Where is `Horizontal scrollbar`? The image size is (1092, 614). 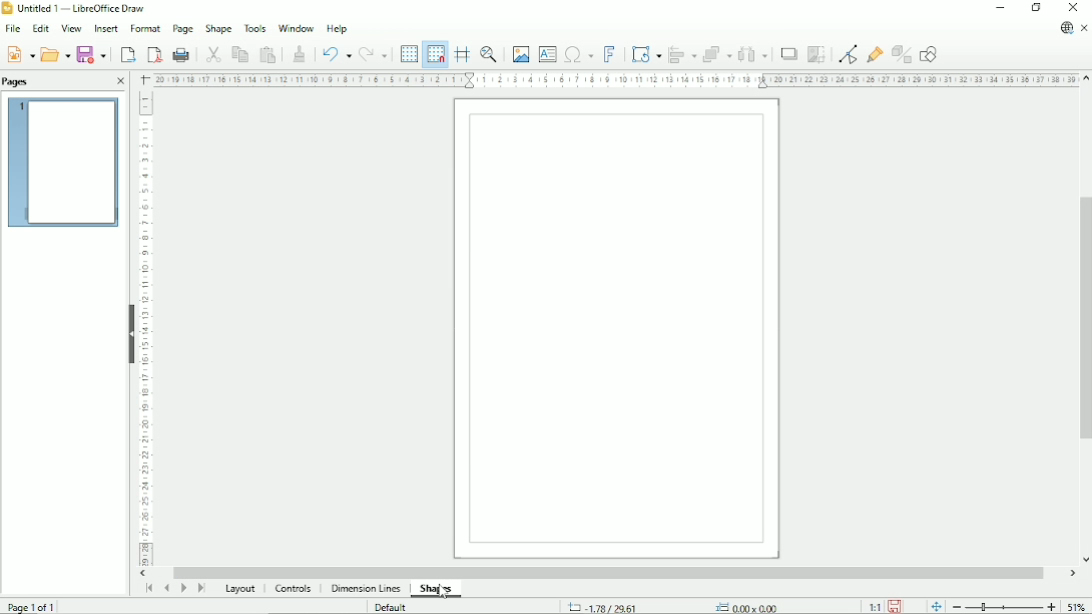
Horizontal scrollbar is located at coordinates (613, 571).